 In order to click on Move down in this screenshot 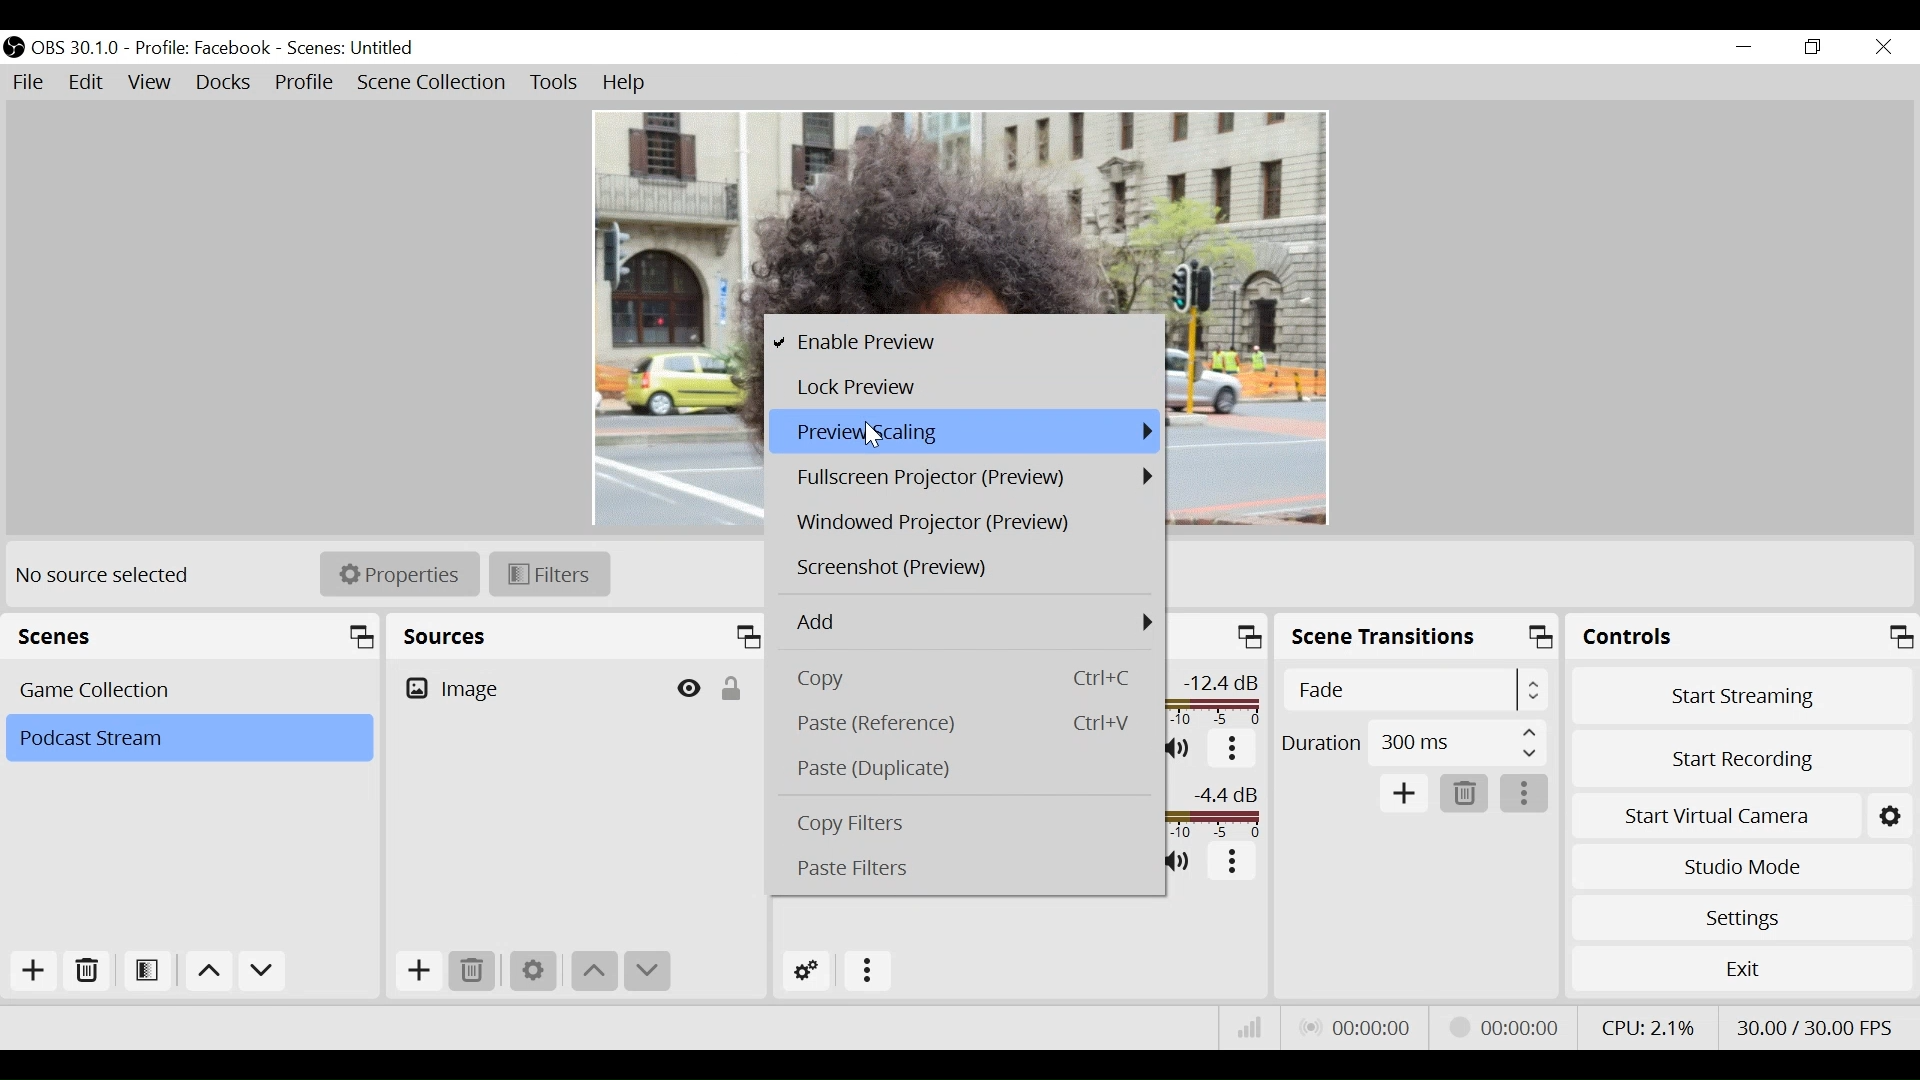, I will do `click(262, 974)`.